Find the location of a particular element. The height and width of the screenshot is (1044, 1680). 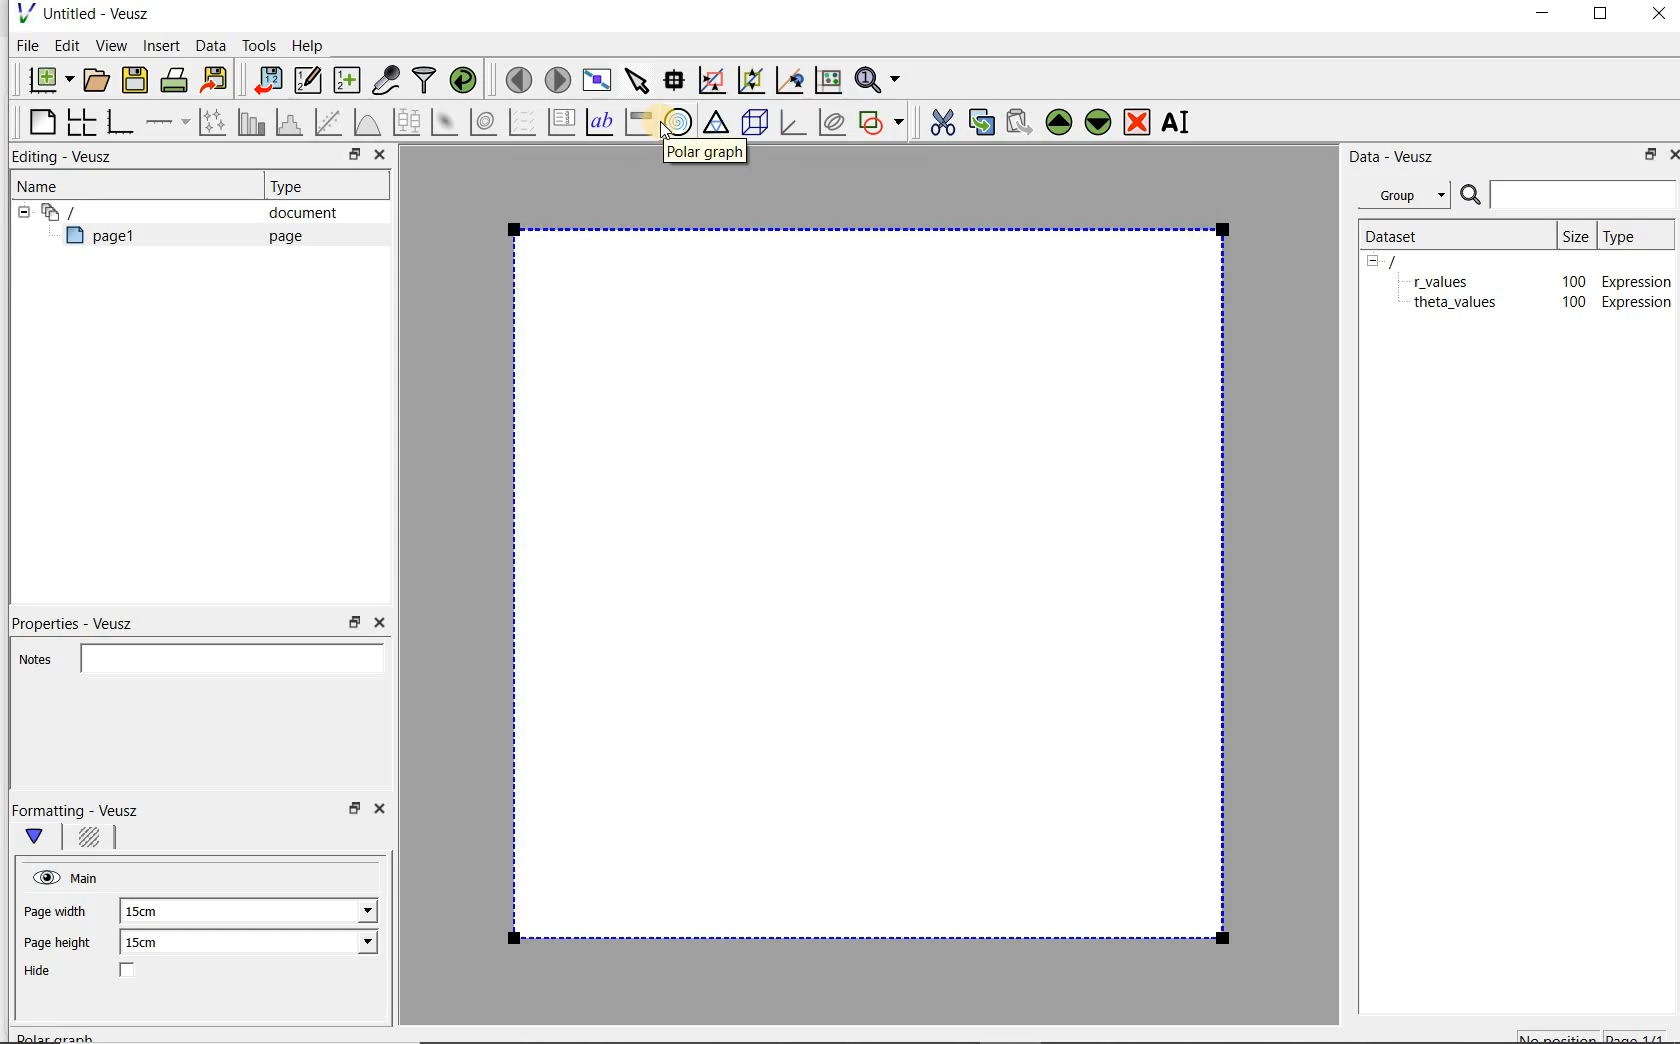

ternary graph is located at coordinates (718, 123).